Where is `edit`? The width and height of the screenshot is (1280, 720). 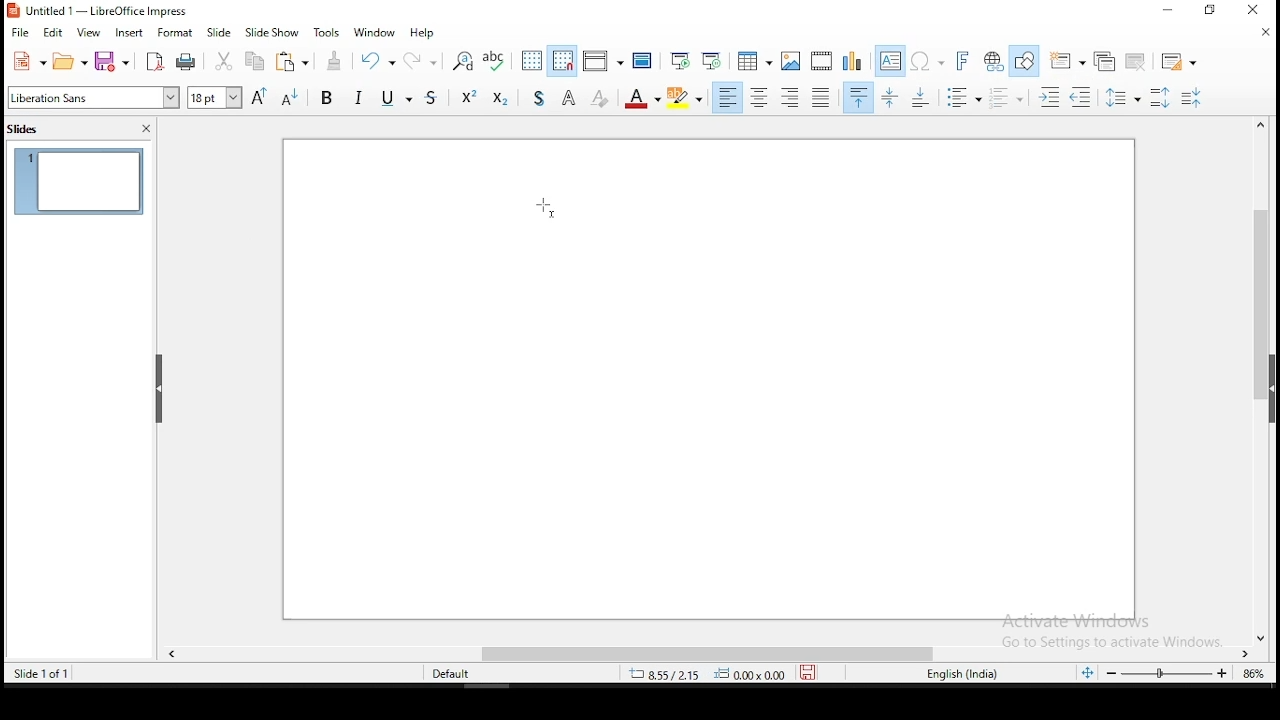
edit is located at coordinates (54, 33).